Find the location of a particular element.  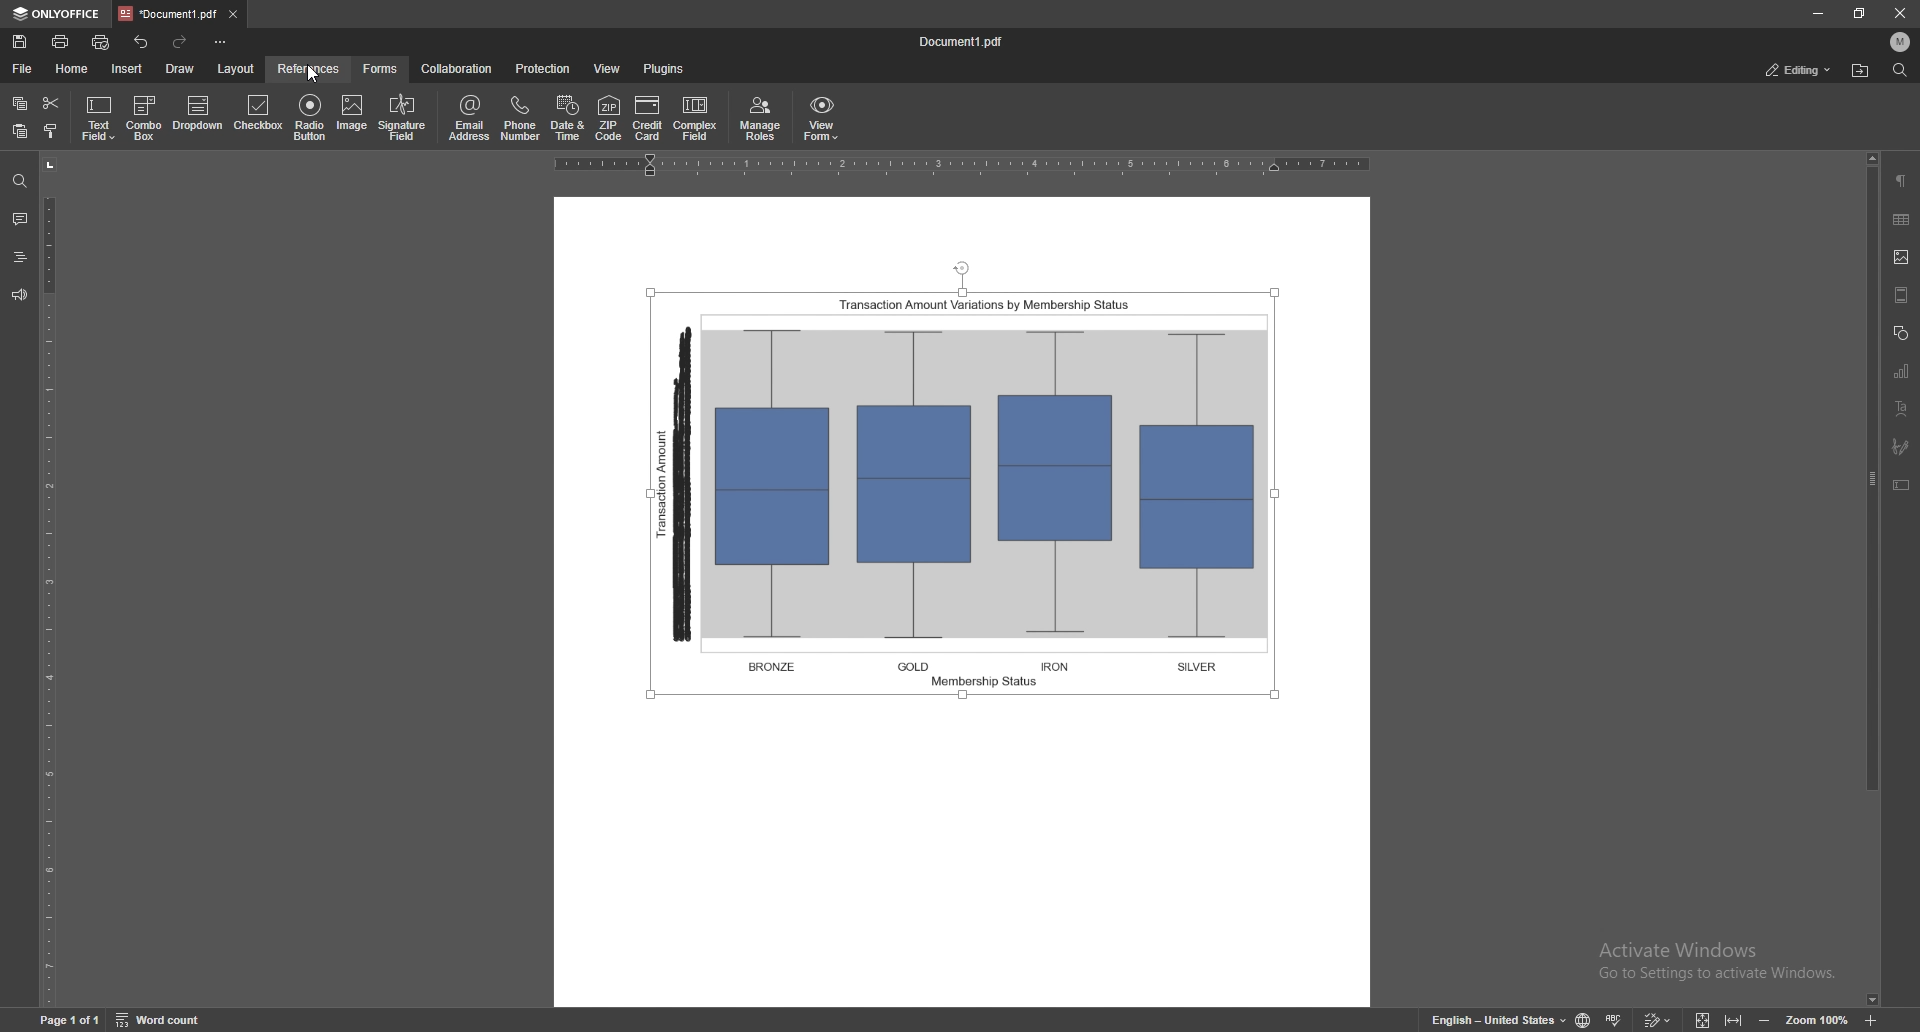

profile is located at coordinates (1900, 41).